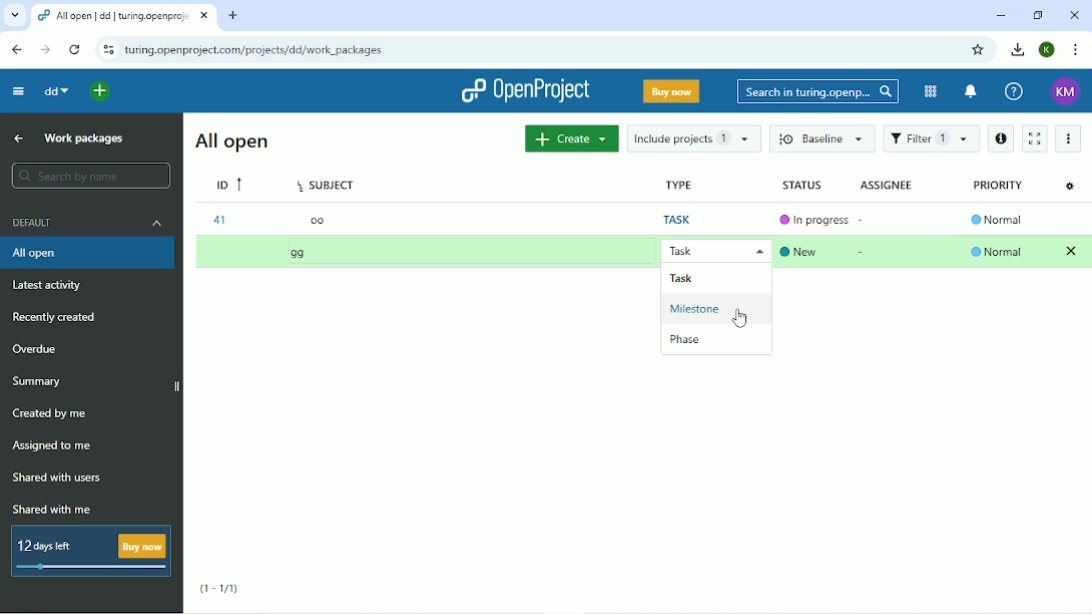 This screenshot has height=614, width=1092. I want to click on Reload this page, so click(76, 49).